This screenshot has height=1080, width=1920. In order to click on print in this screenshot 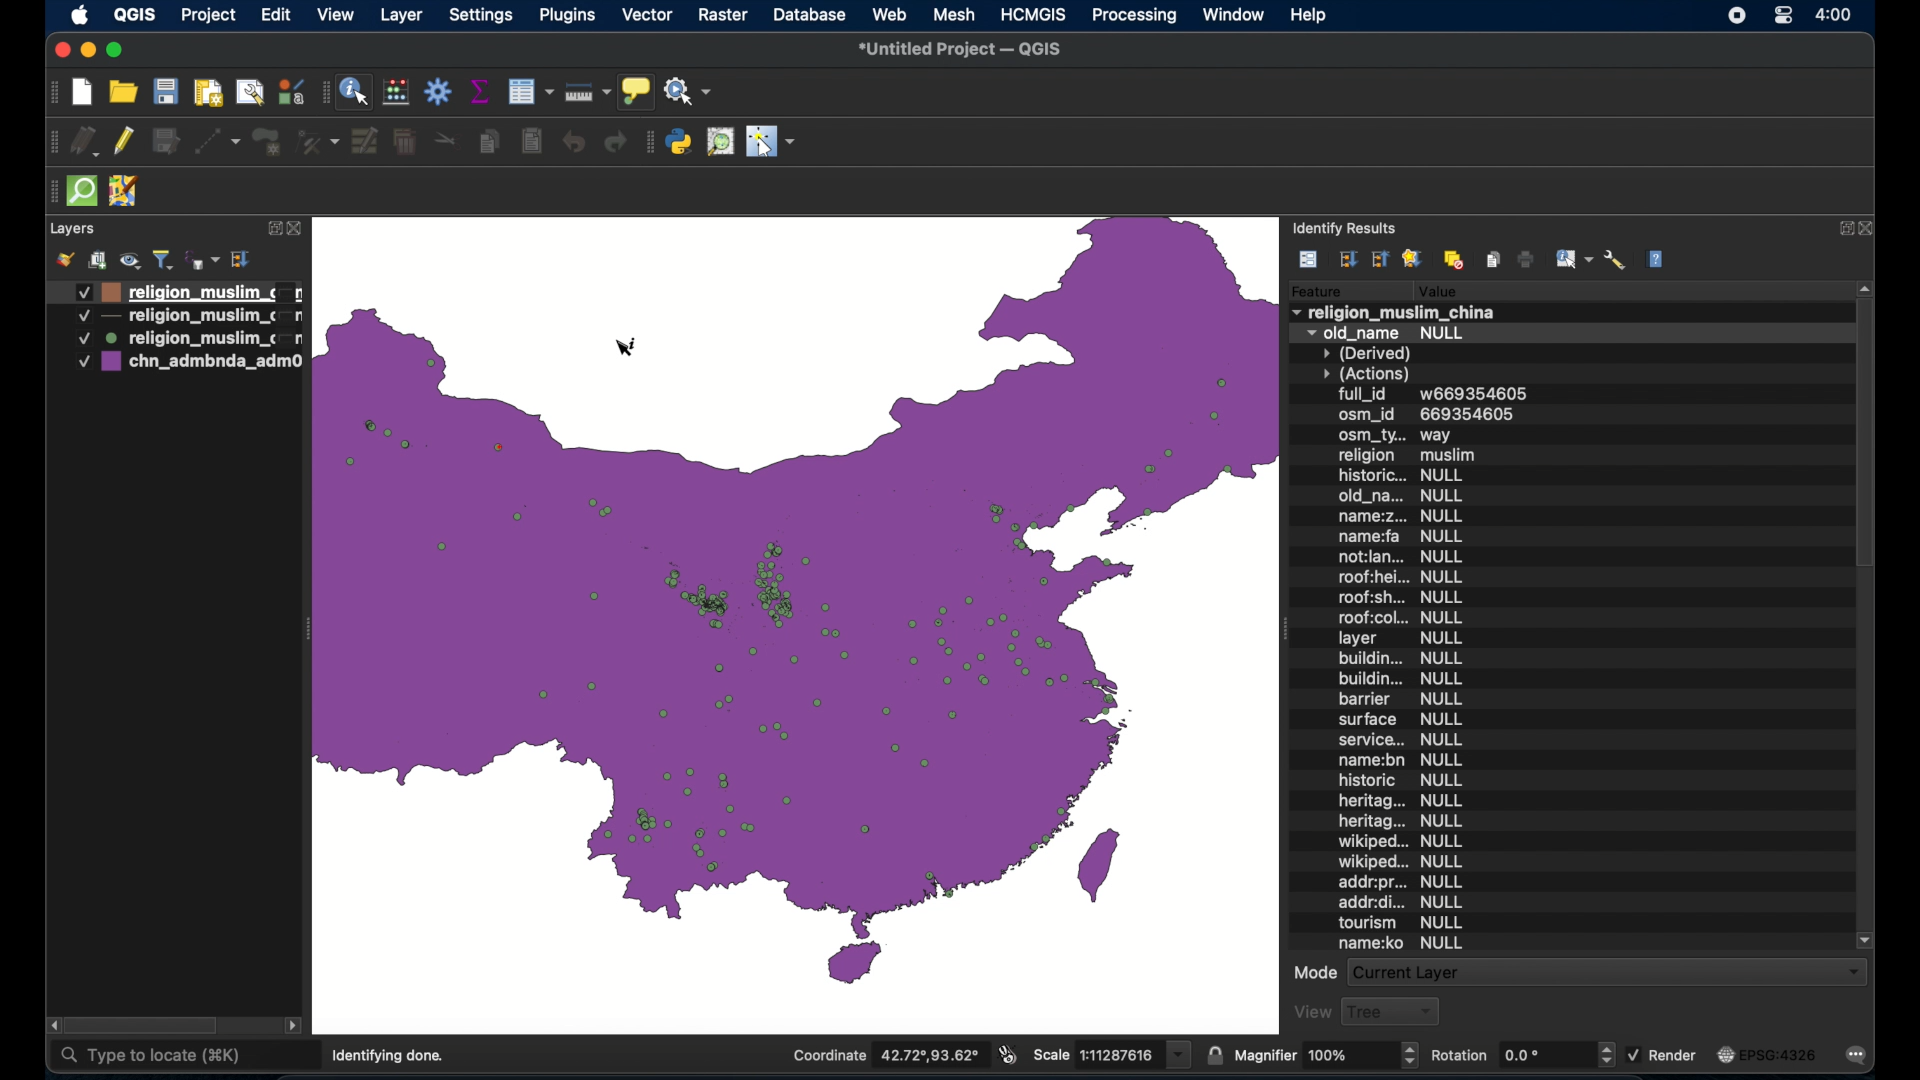, I will do `click(1527, 260)`.